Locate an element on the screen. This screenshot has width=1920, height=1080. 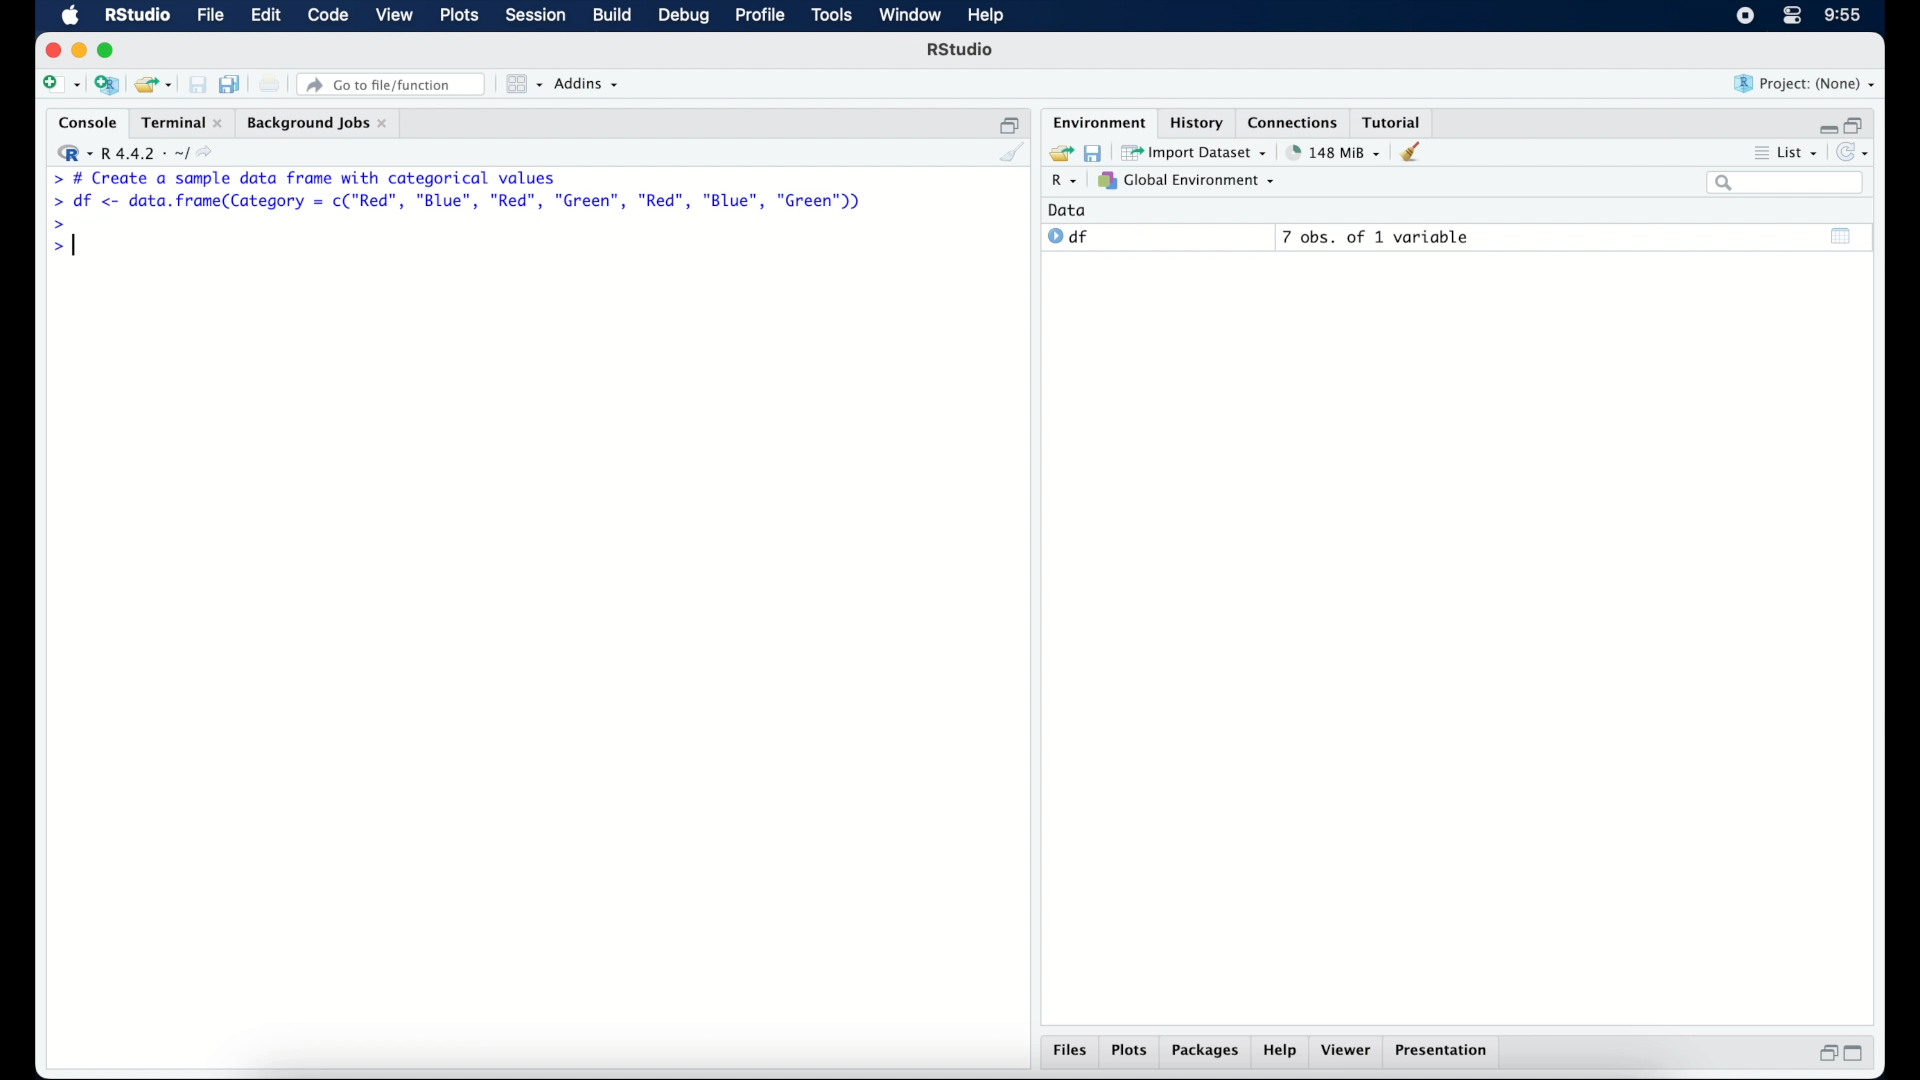
build is located at coordinates (613, 16).